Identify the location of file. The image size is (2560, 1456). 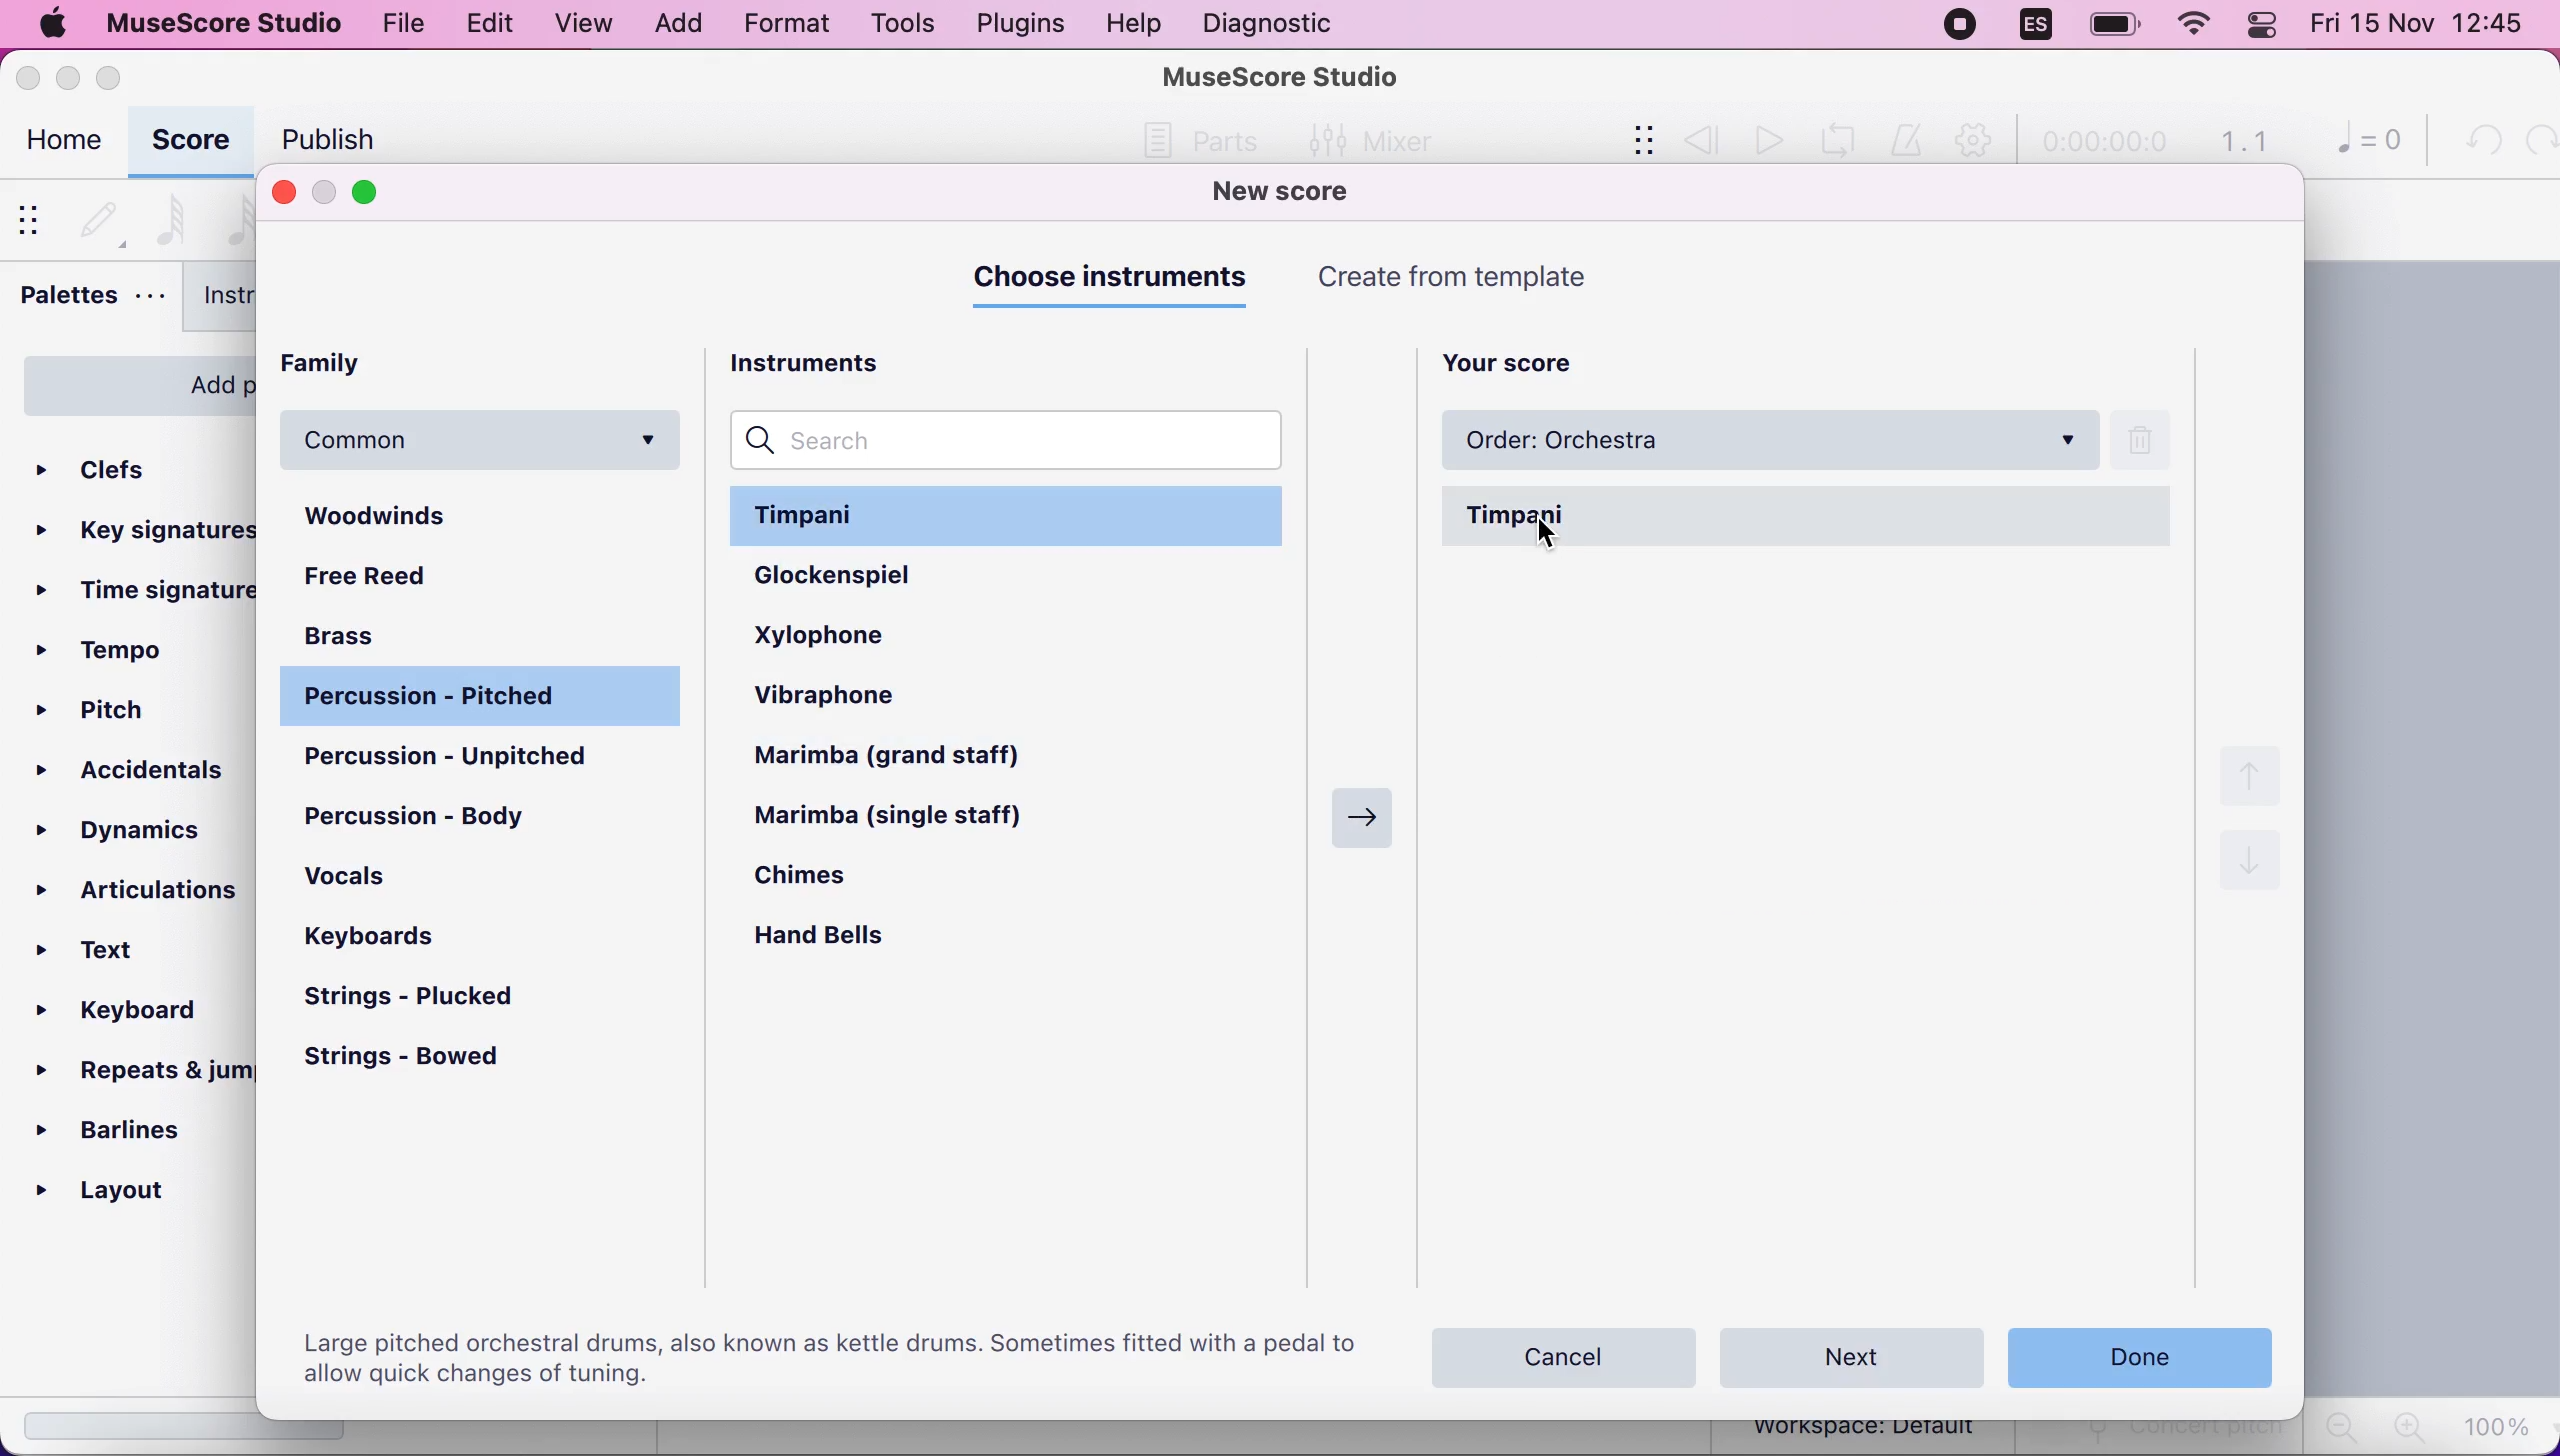
(405, 26).